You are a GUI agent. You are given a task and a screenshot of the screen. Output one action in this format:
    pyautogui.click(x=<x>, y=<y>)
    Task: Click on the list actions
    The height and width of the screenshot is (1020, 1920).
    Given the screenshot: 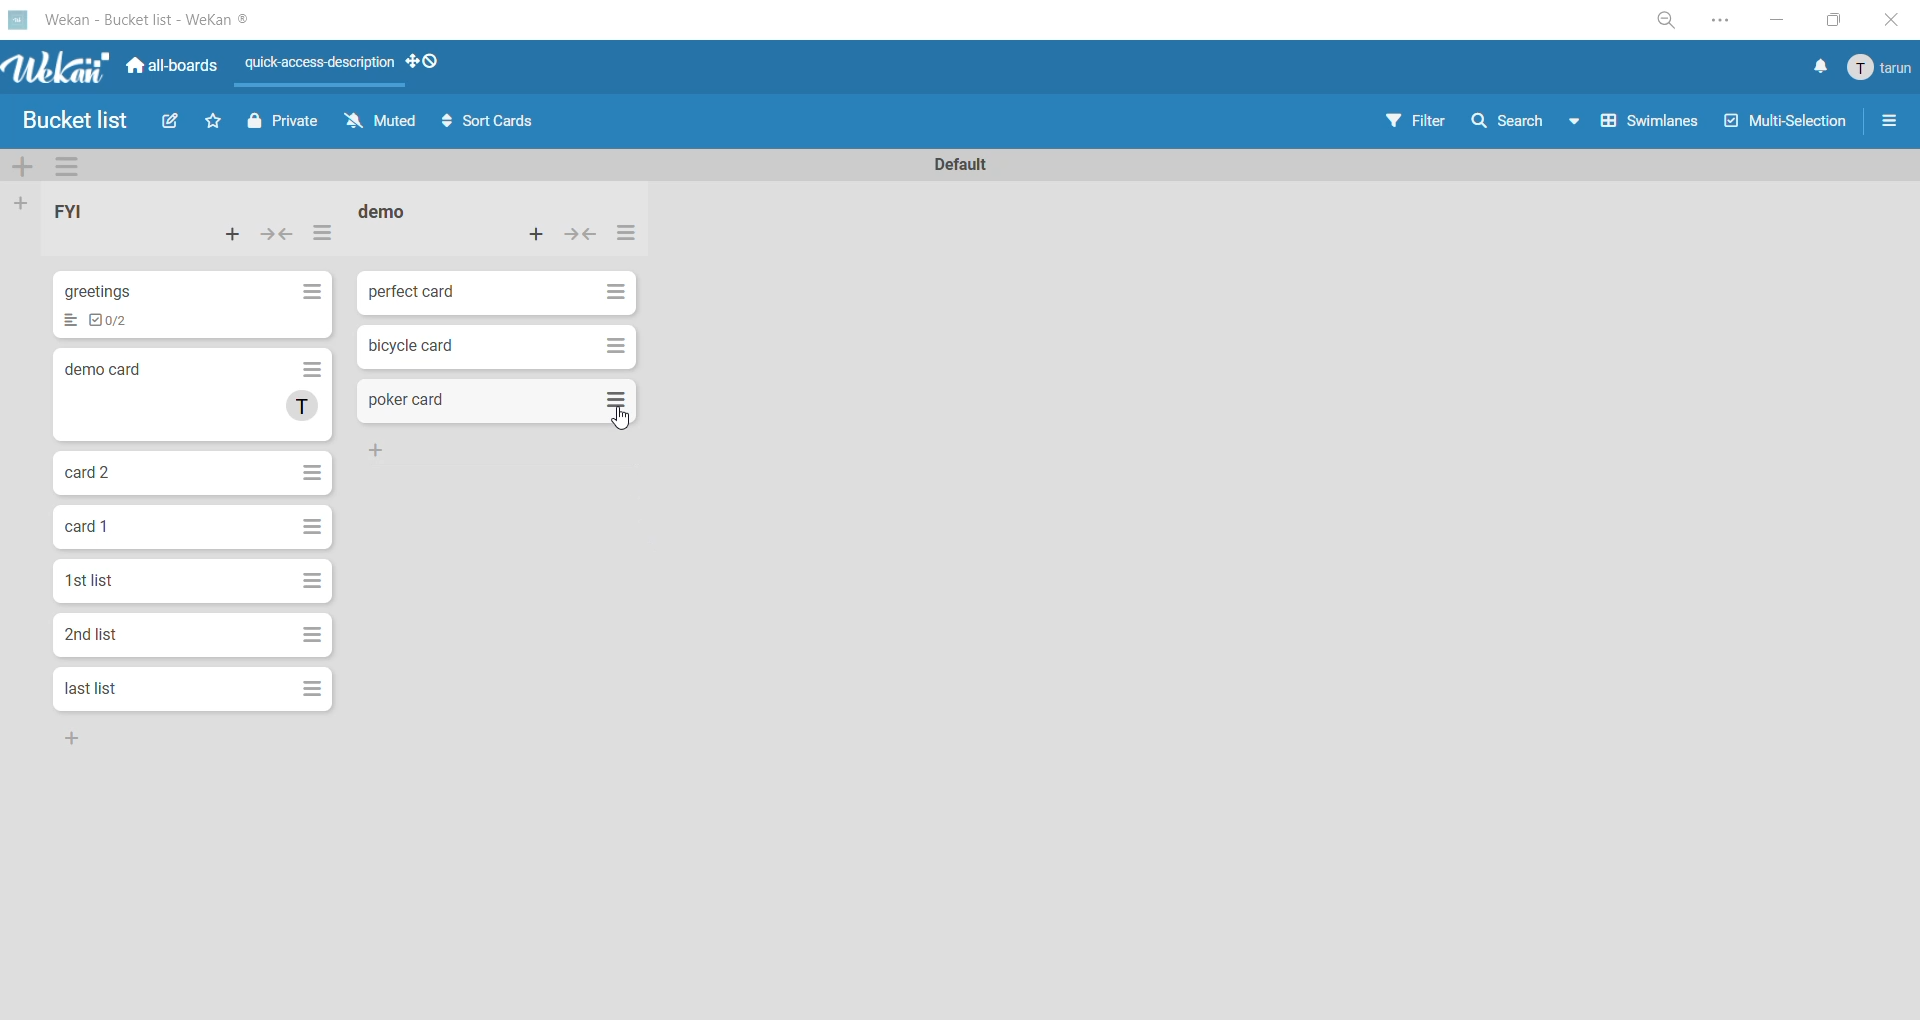 What is the action you would take?
    pyautogui.click(x=323, y=238)
    